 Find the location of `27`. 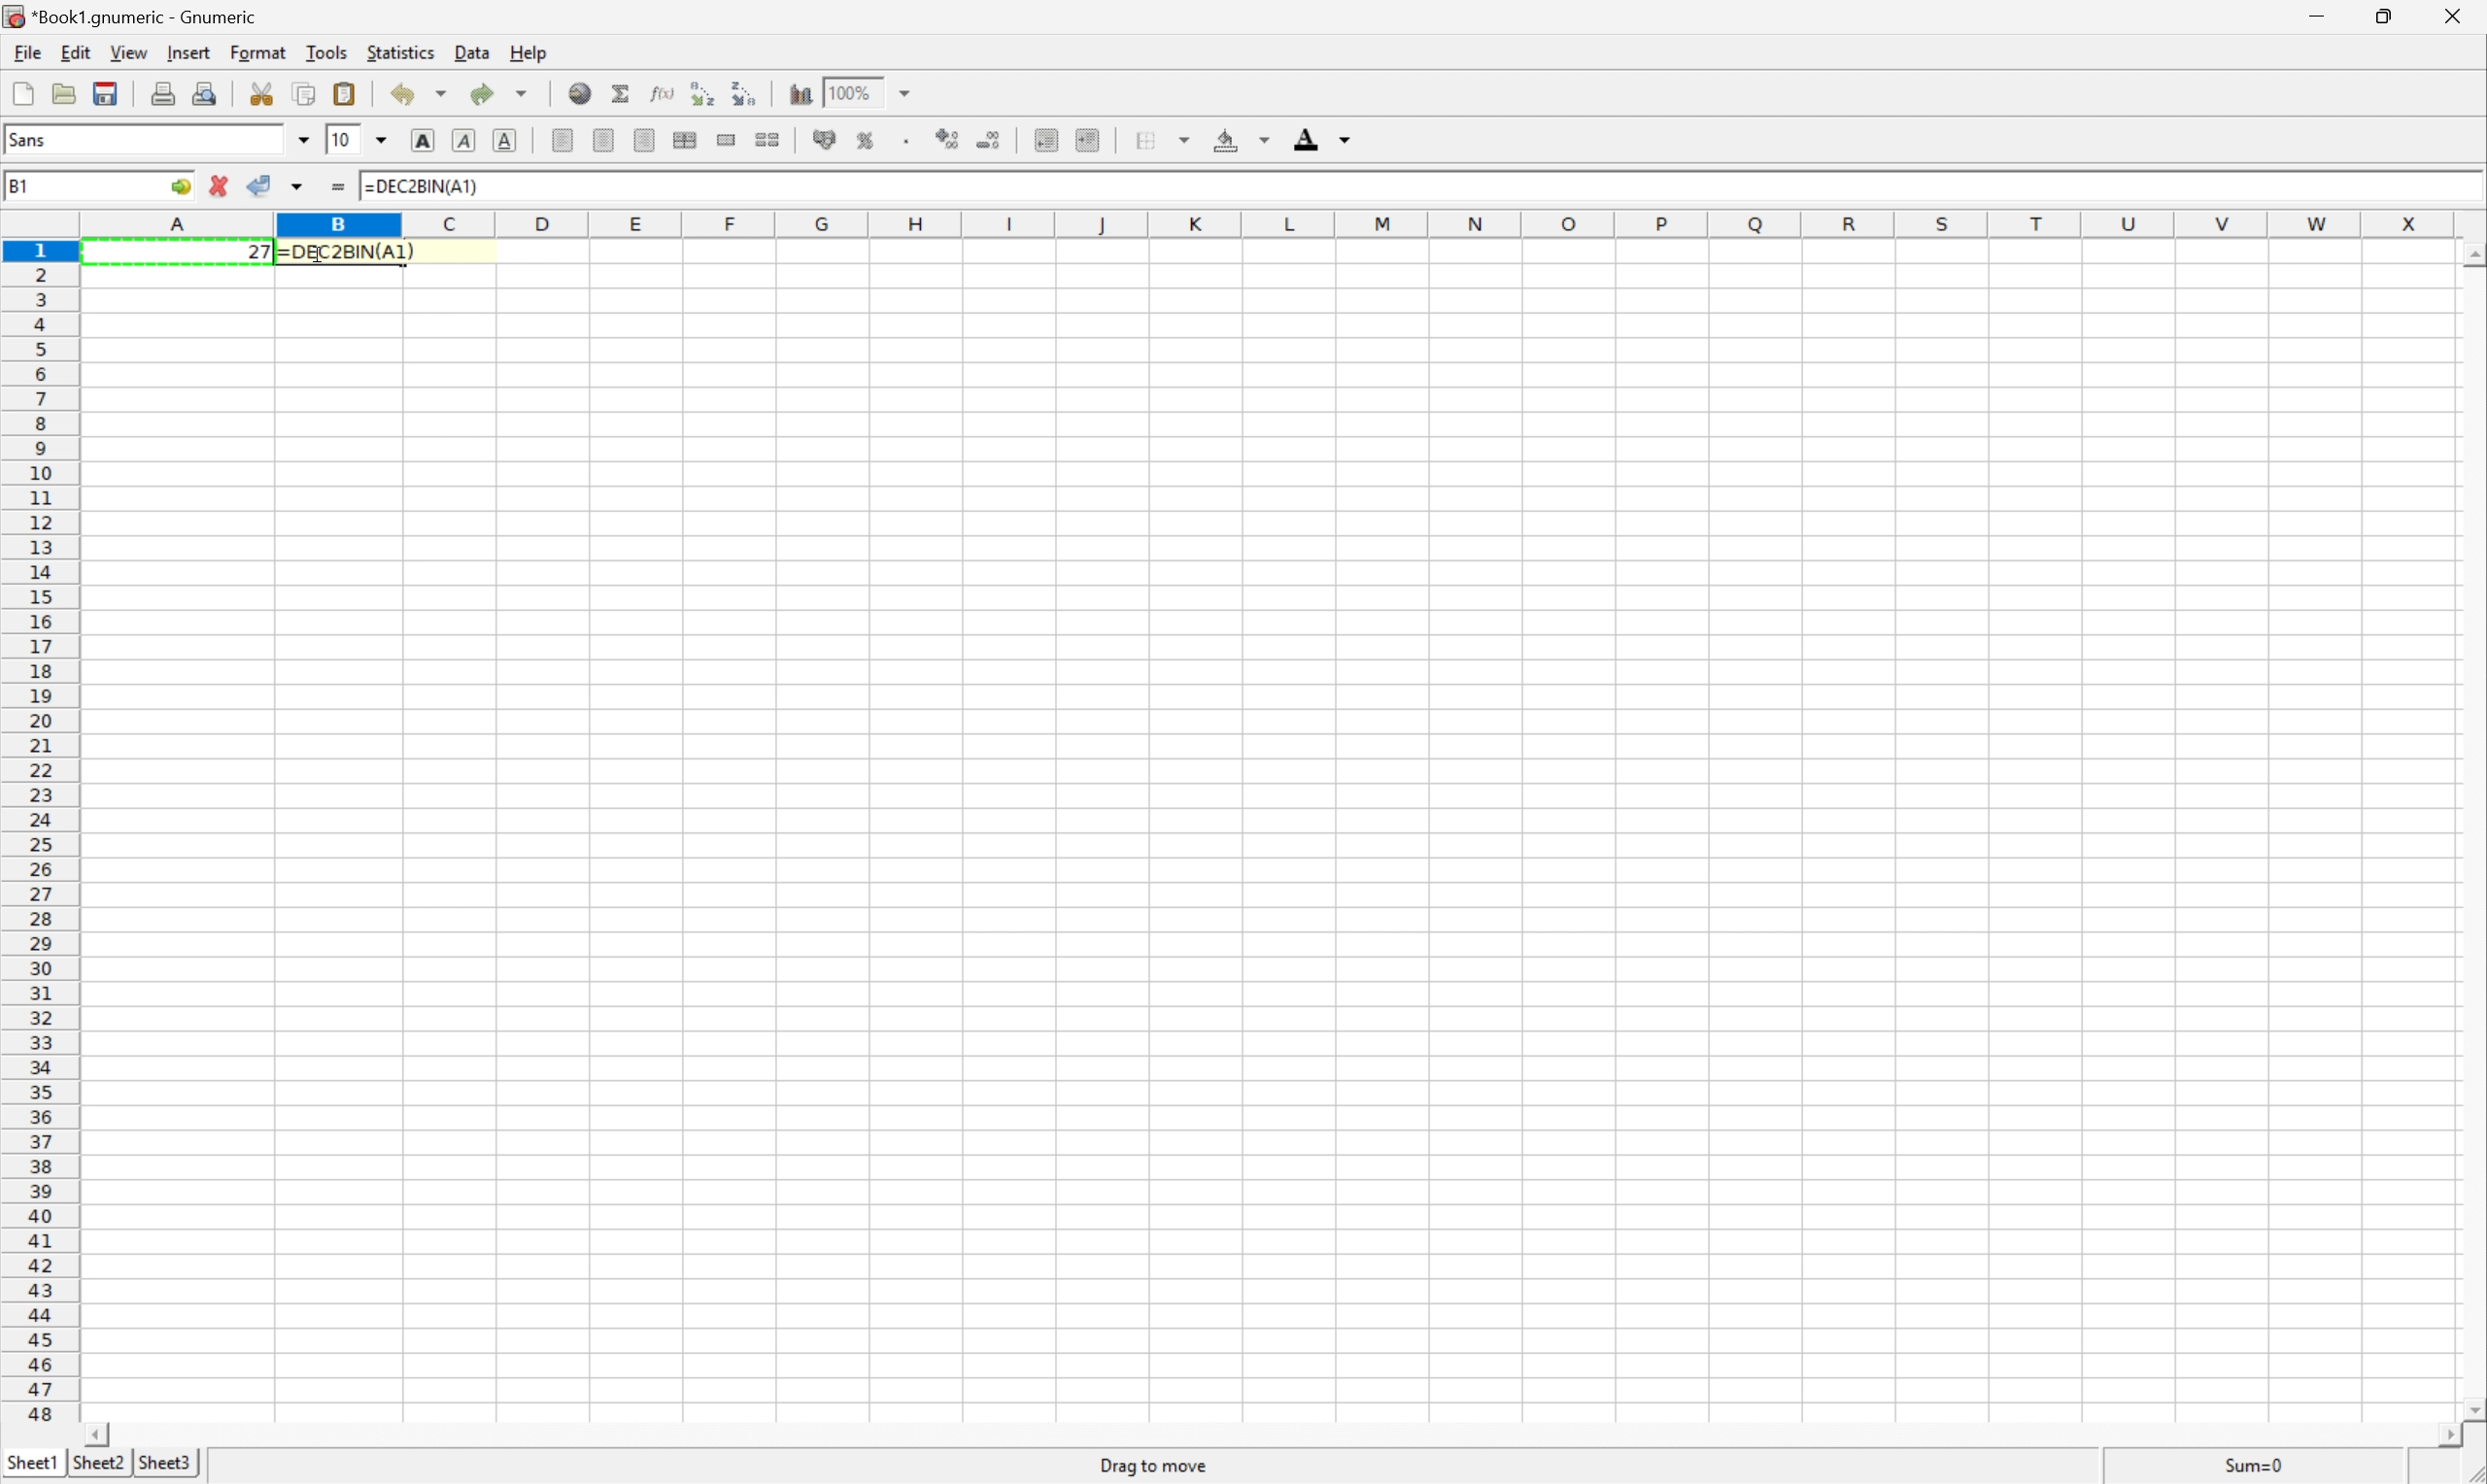

27 is located at coordinates (260, 253).